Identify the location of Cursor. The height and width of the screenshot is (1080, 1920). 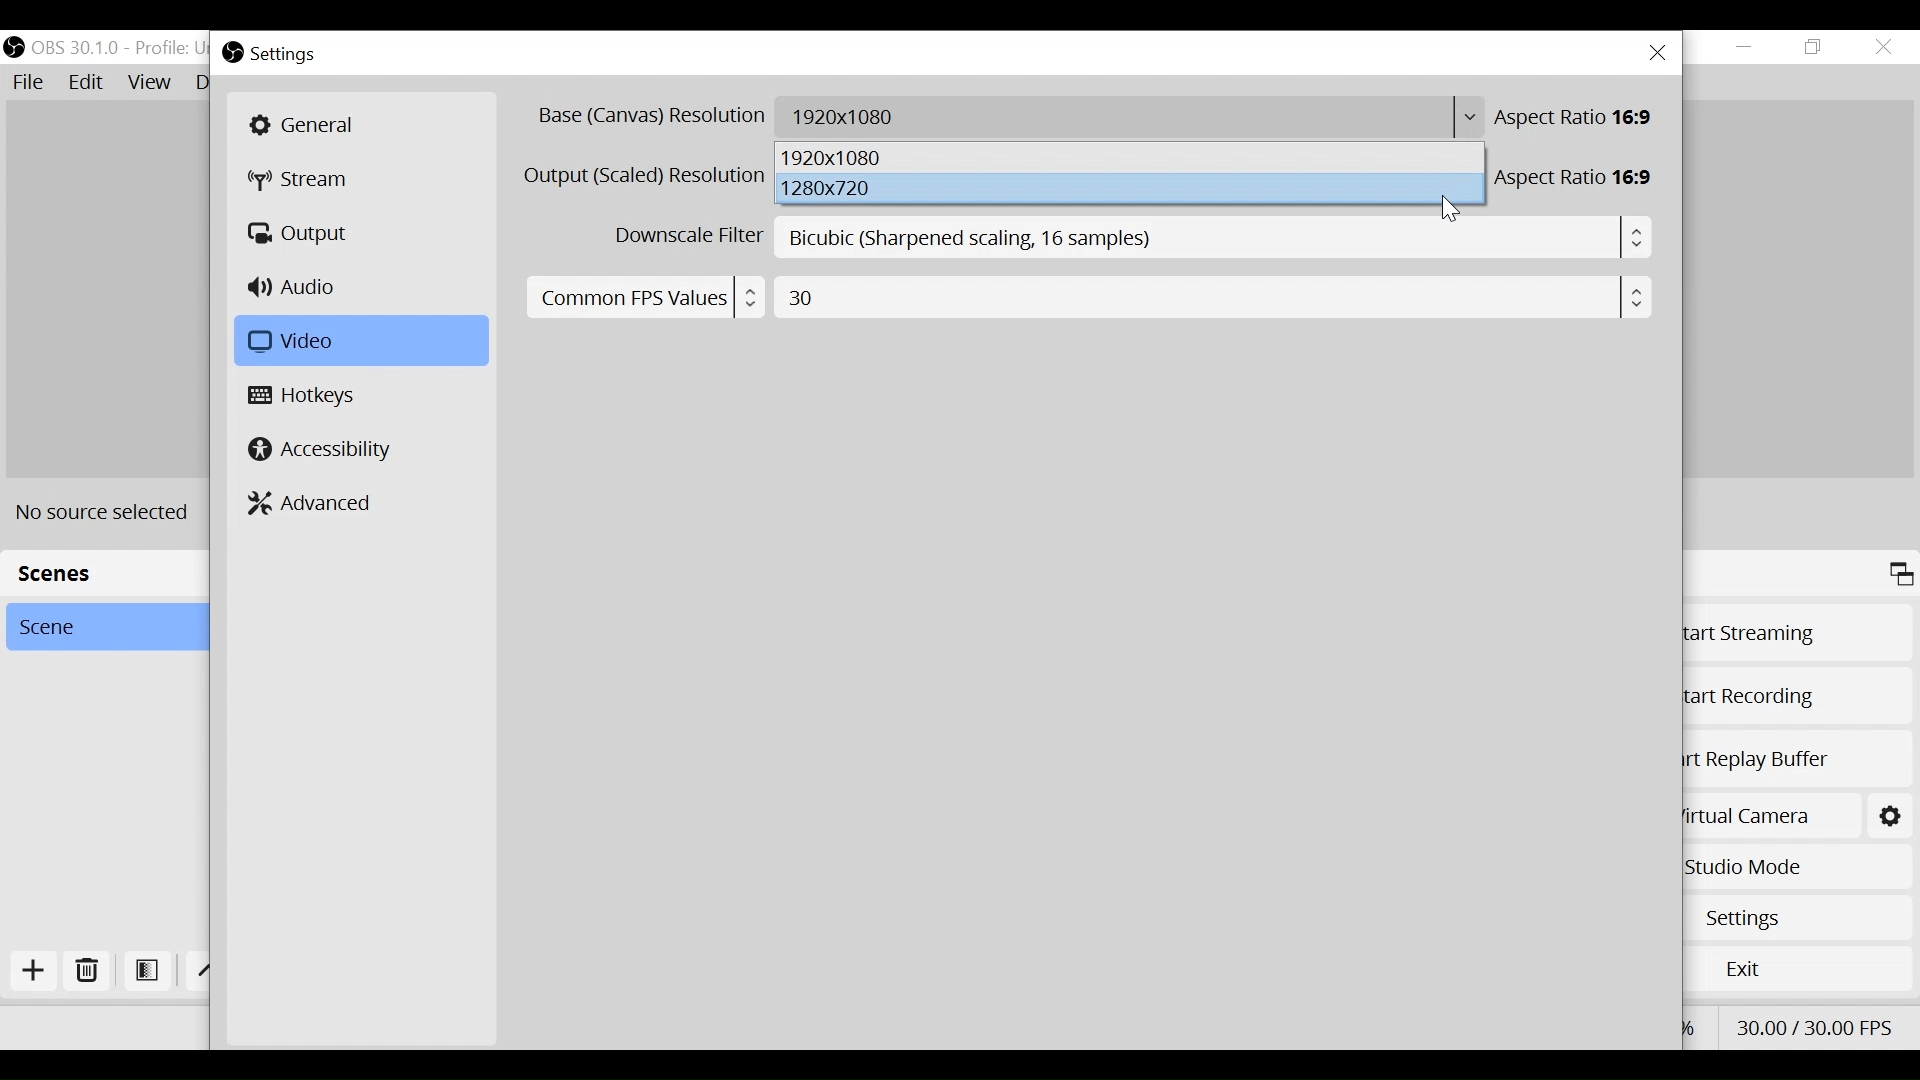
(1454, 208).